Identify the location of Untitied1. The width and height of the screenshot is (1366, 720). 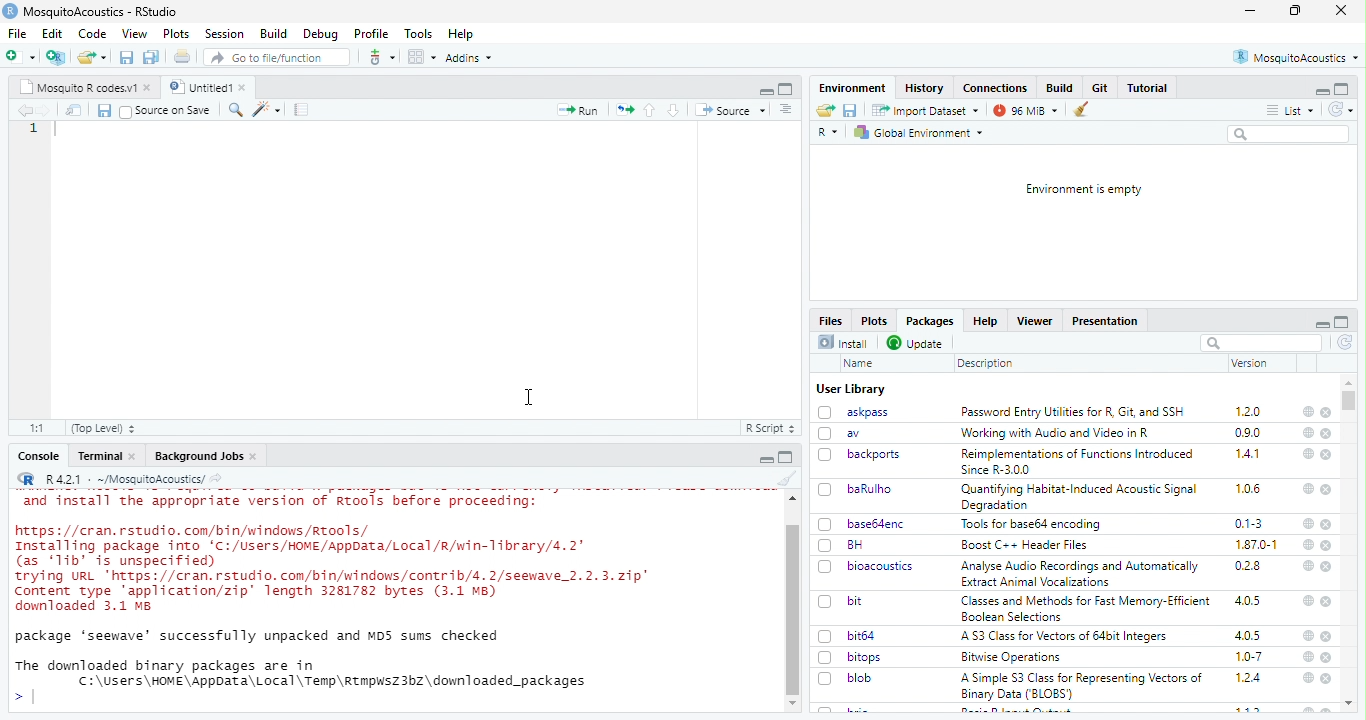
(198, 87).